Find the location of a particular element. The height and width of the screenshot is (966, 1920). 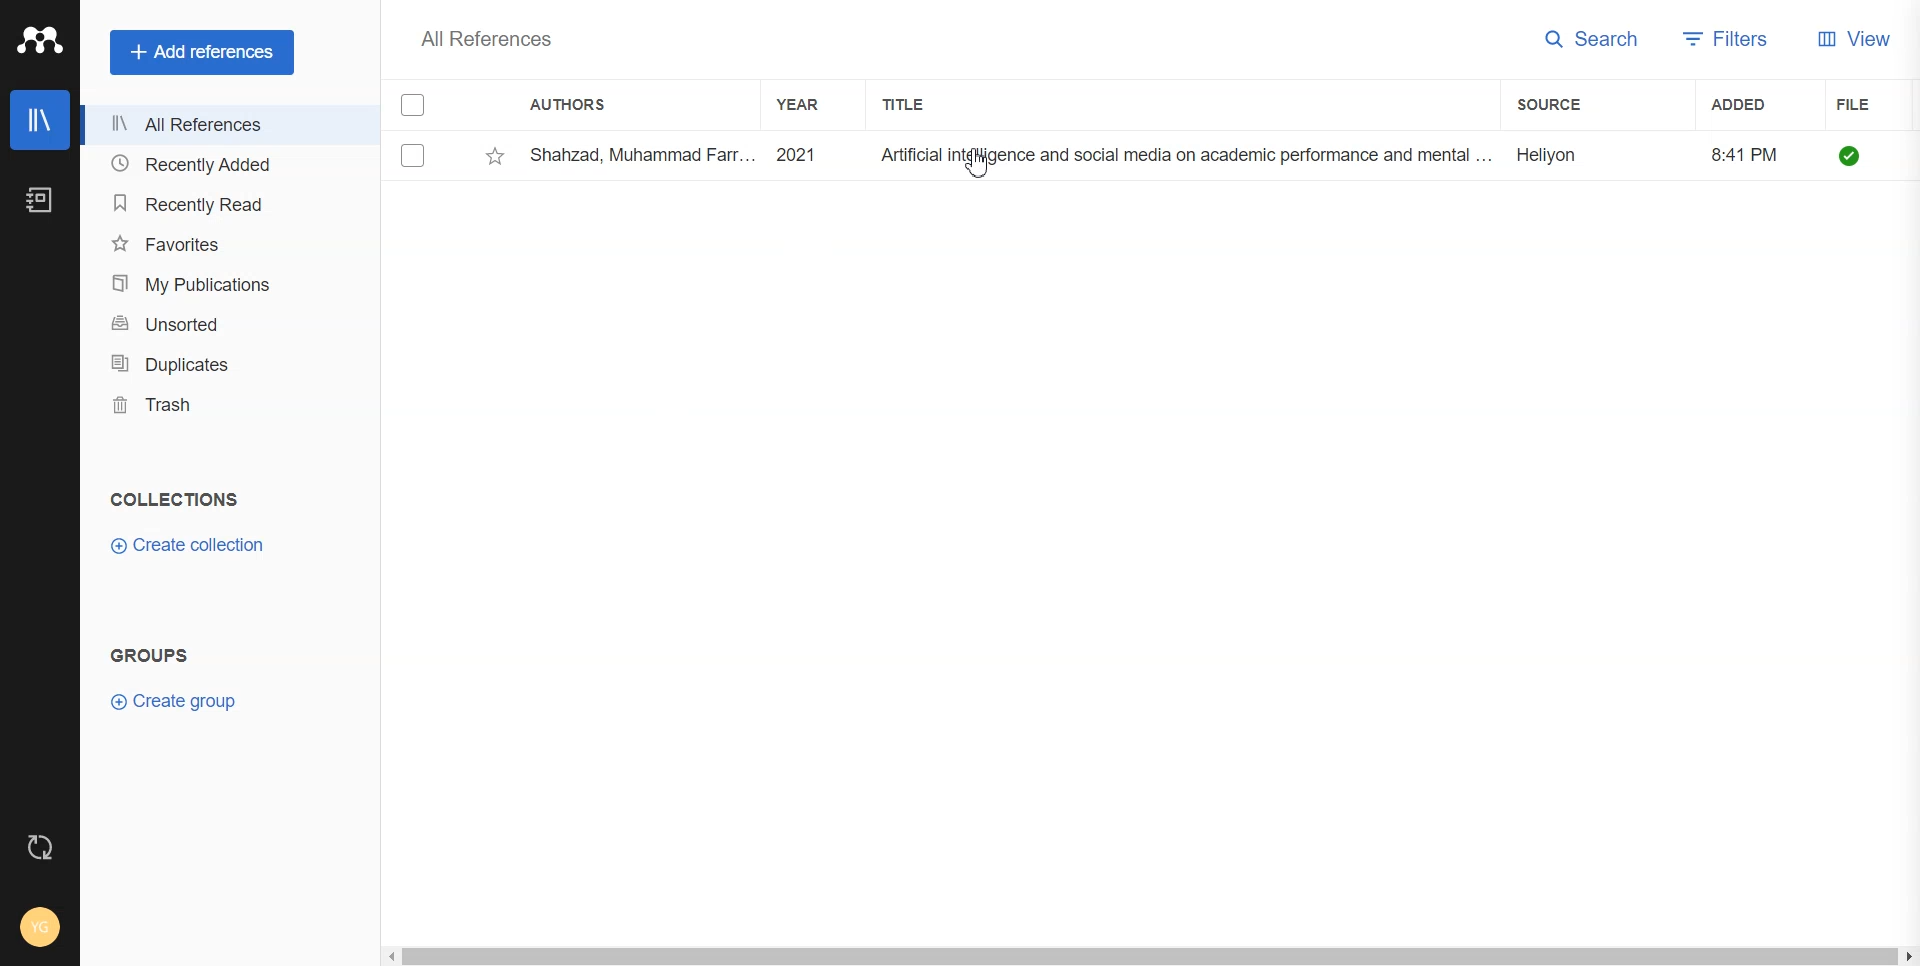

Collection is located at coordinates (176, 501).